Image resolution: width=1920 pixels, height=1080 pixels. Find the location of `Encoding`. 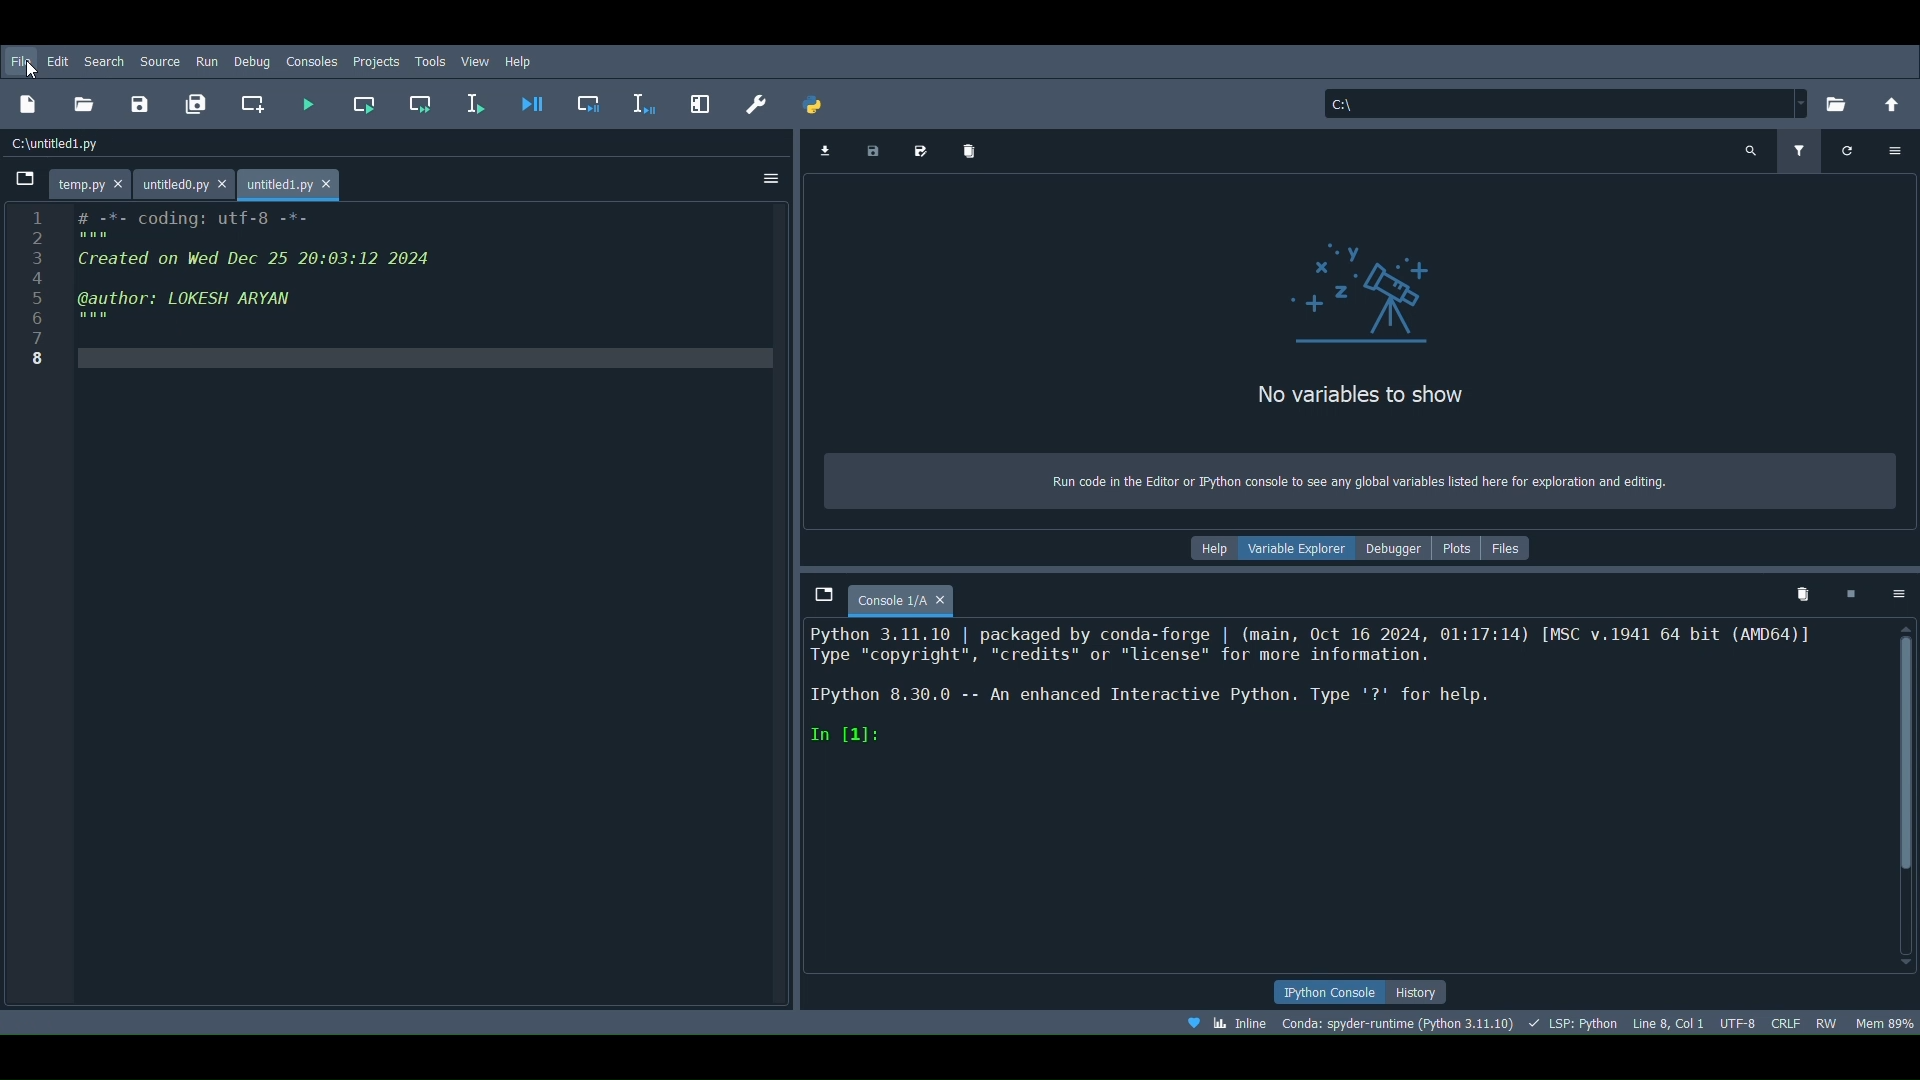

Encoding is located at coordinates (1739, 1018).